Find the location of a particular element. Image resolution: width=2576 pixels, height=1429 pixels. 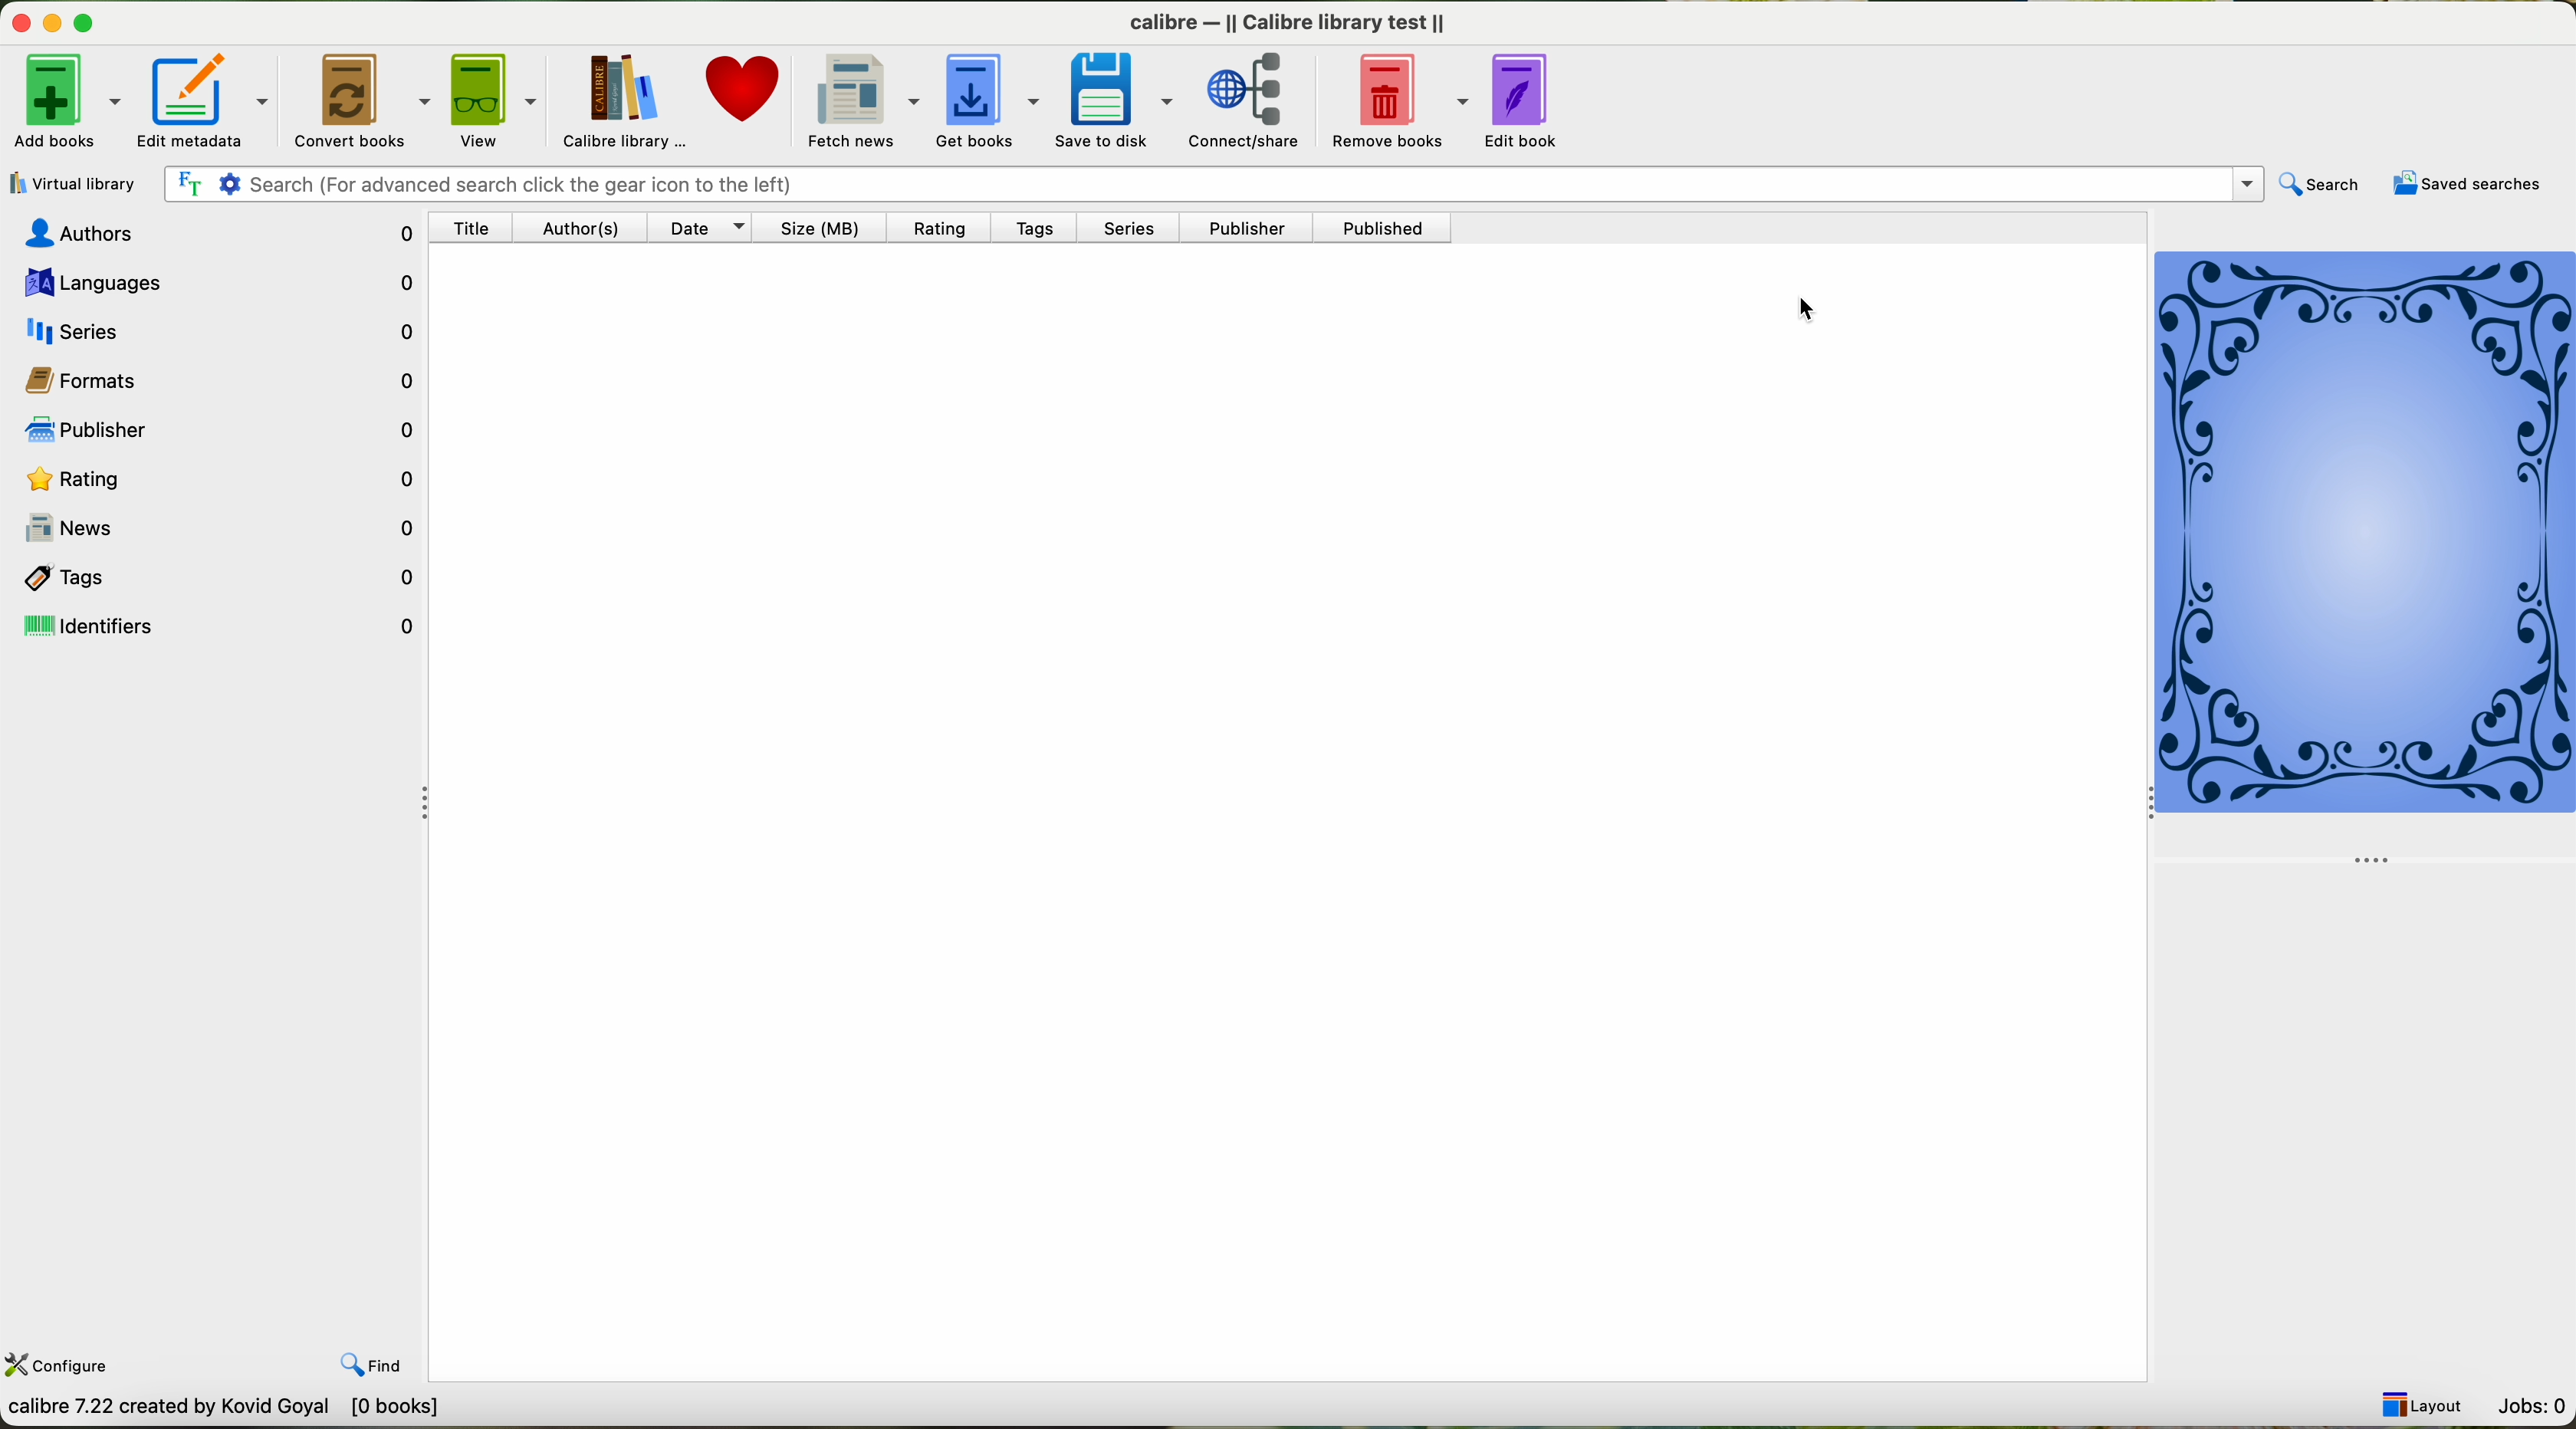

author is located at coordinates (586, 229).